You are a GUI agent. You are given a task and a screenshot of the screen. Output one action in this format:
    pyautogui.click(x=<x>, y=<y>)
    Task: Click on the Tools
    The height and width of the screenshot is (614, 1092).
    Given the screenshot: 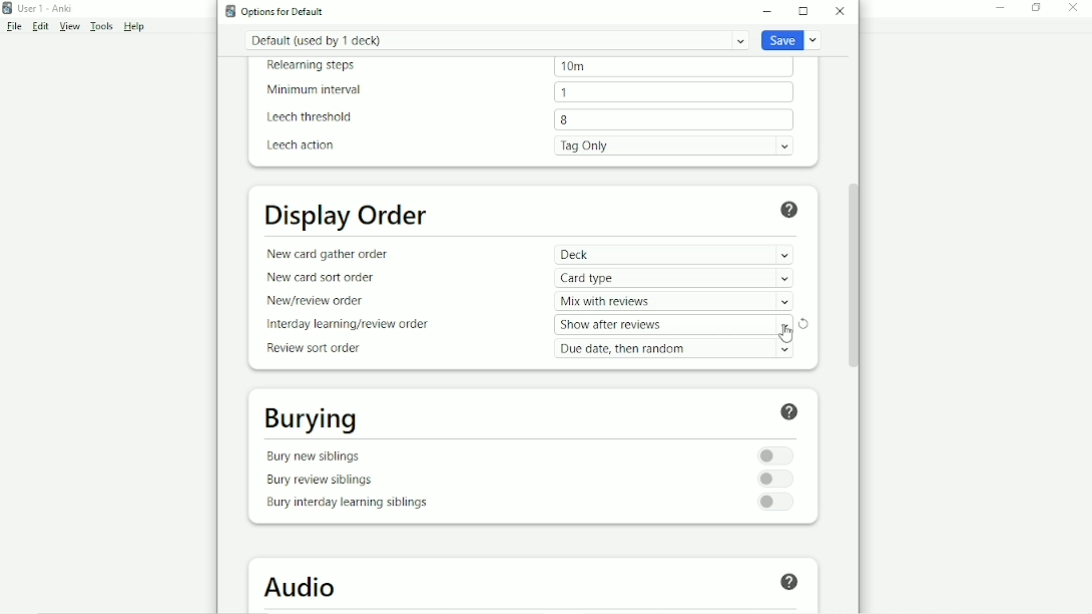 What is the action you would take?
    pyautogui.click(x=101, y=26)
    